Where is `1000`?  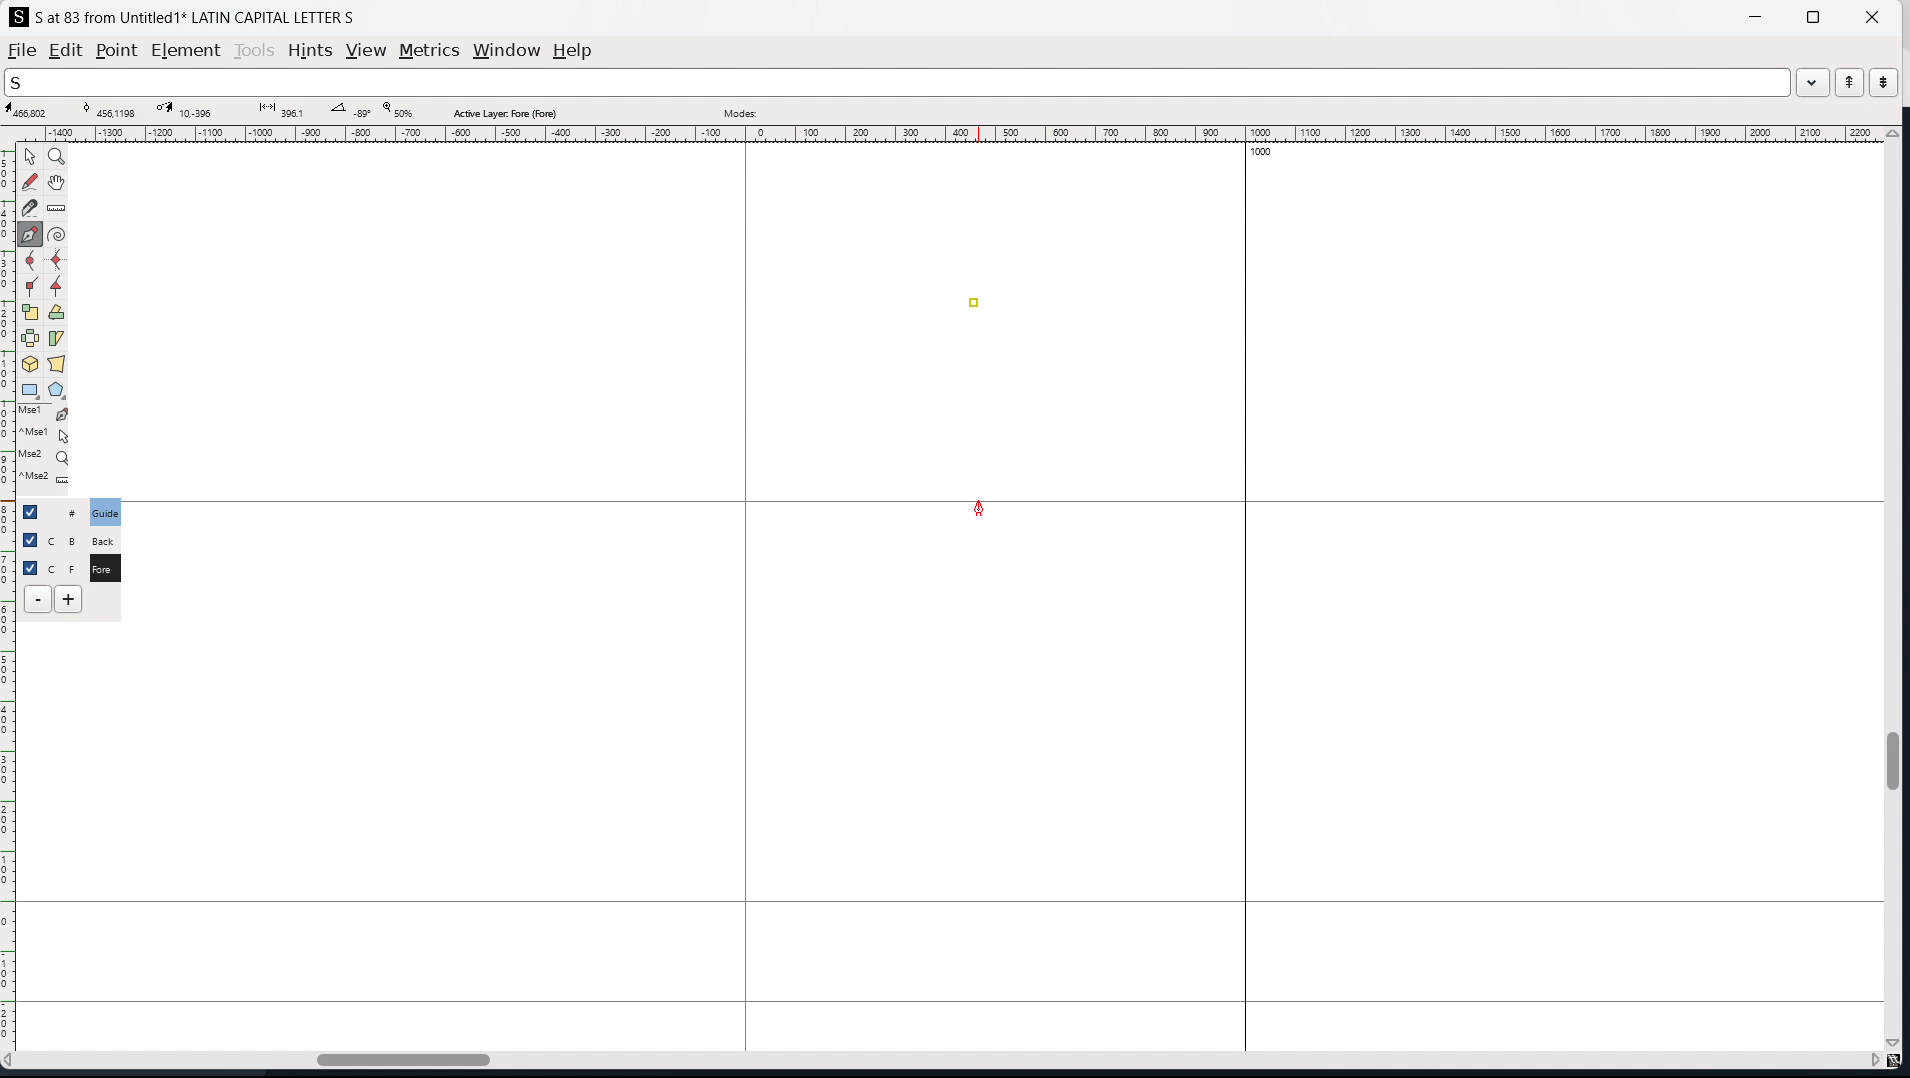
1000 is located at coordinates (1267, 154).